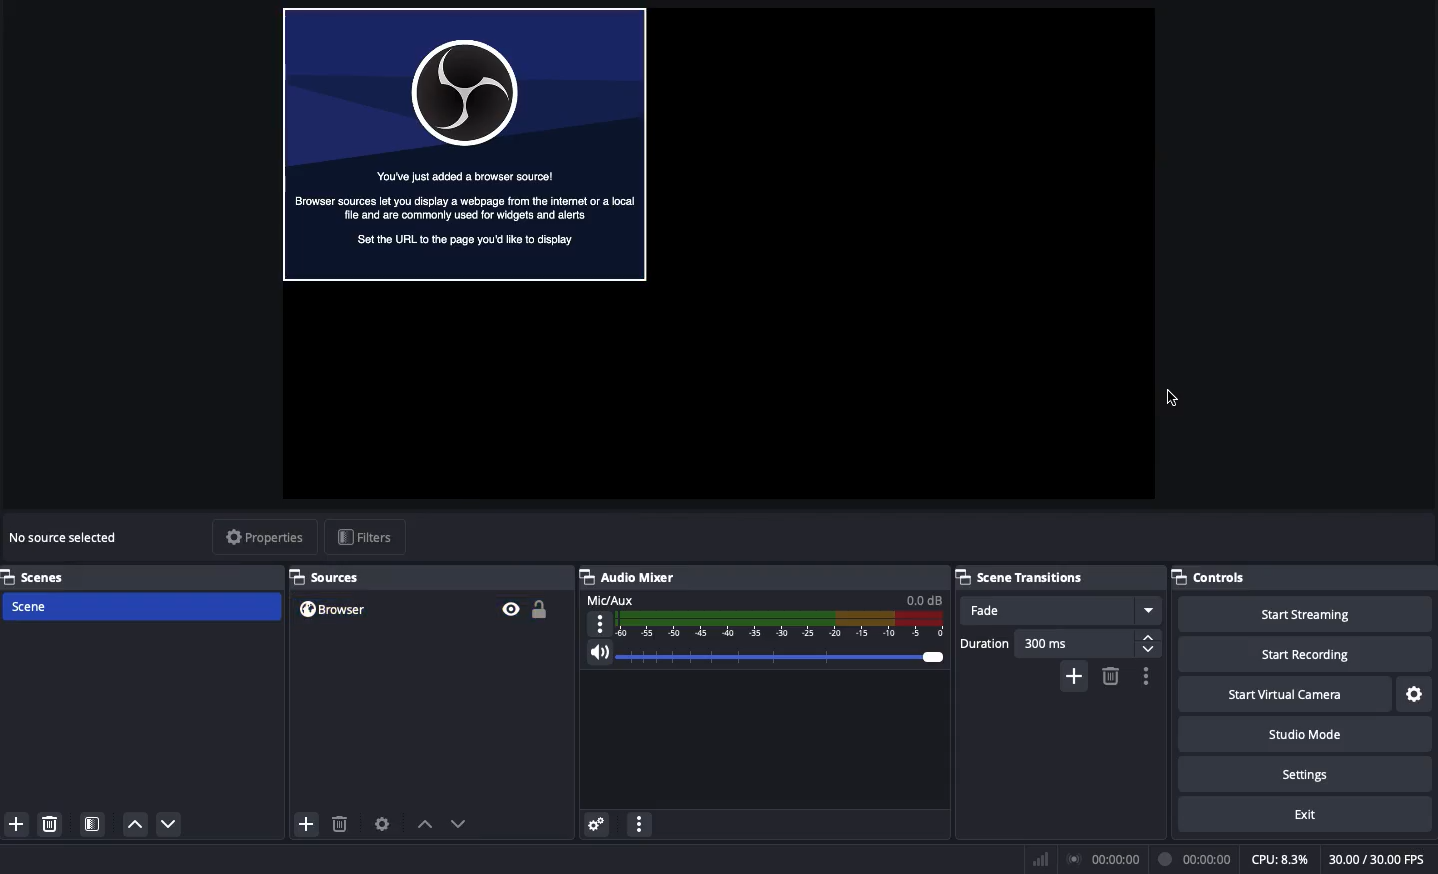 This screenshot has width=1438, height=874. What do you see at coordinates (763, 654) in the screenshot?
I see `Volume` at bounding box center [763, 654].